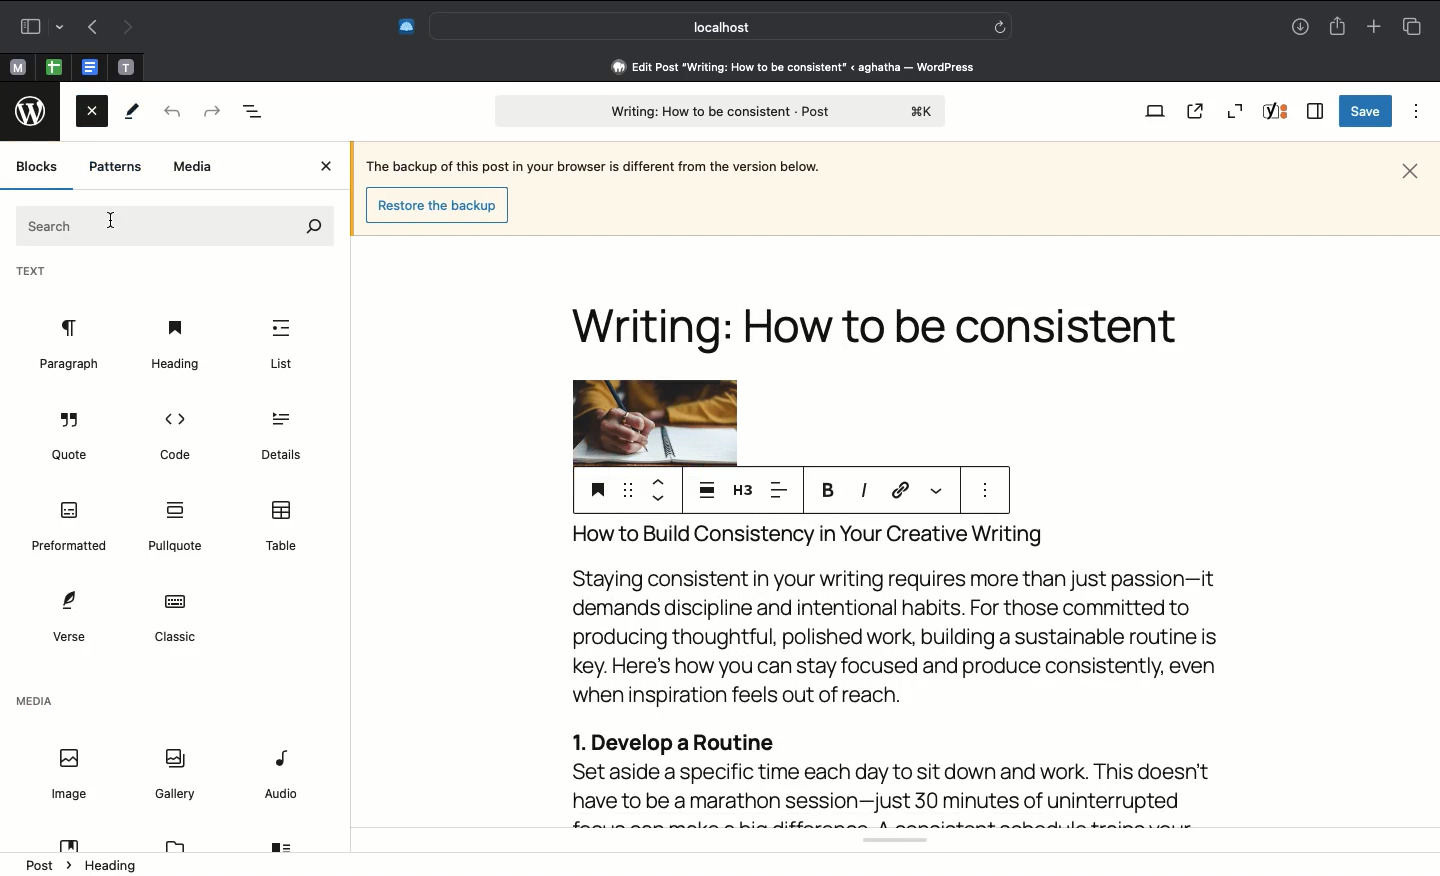 The width and height of the screenshot is (1440, 876). Describe the element at coordinates (89, 29) in the screenshot. I see `Previous page` at that location.